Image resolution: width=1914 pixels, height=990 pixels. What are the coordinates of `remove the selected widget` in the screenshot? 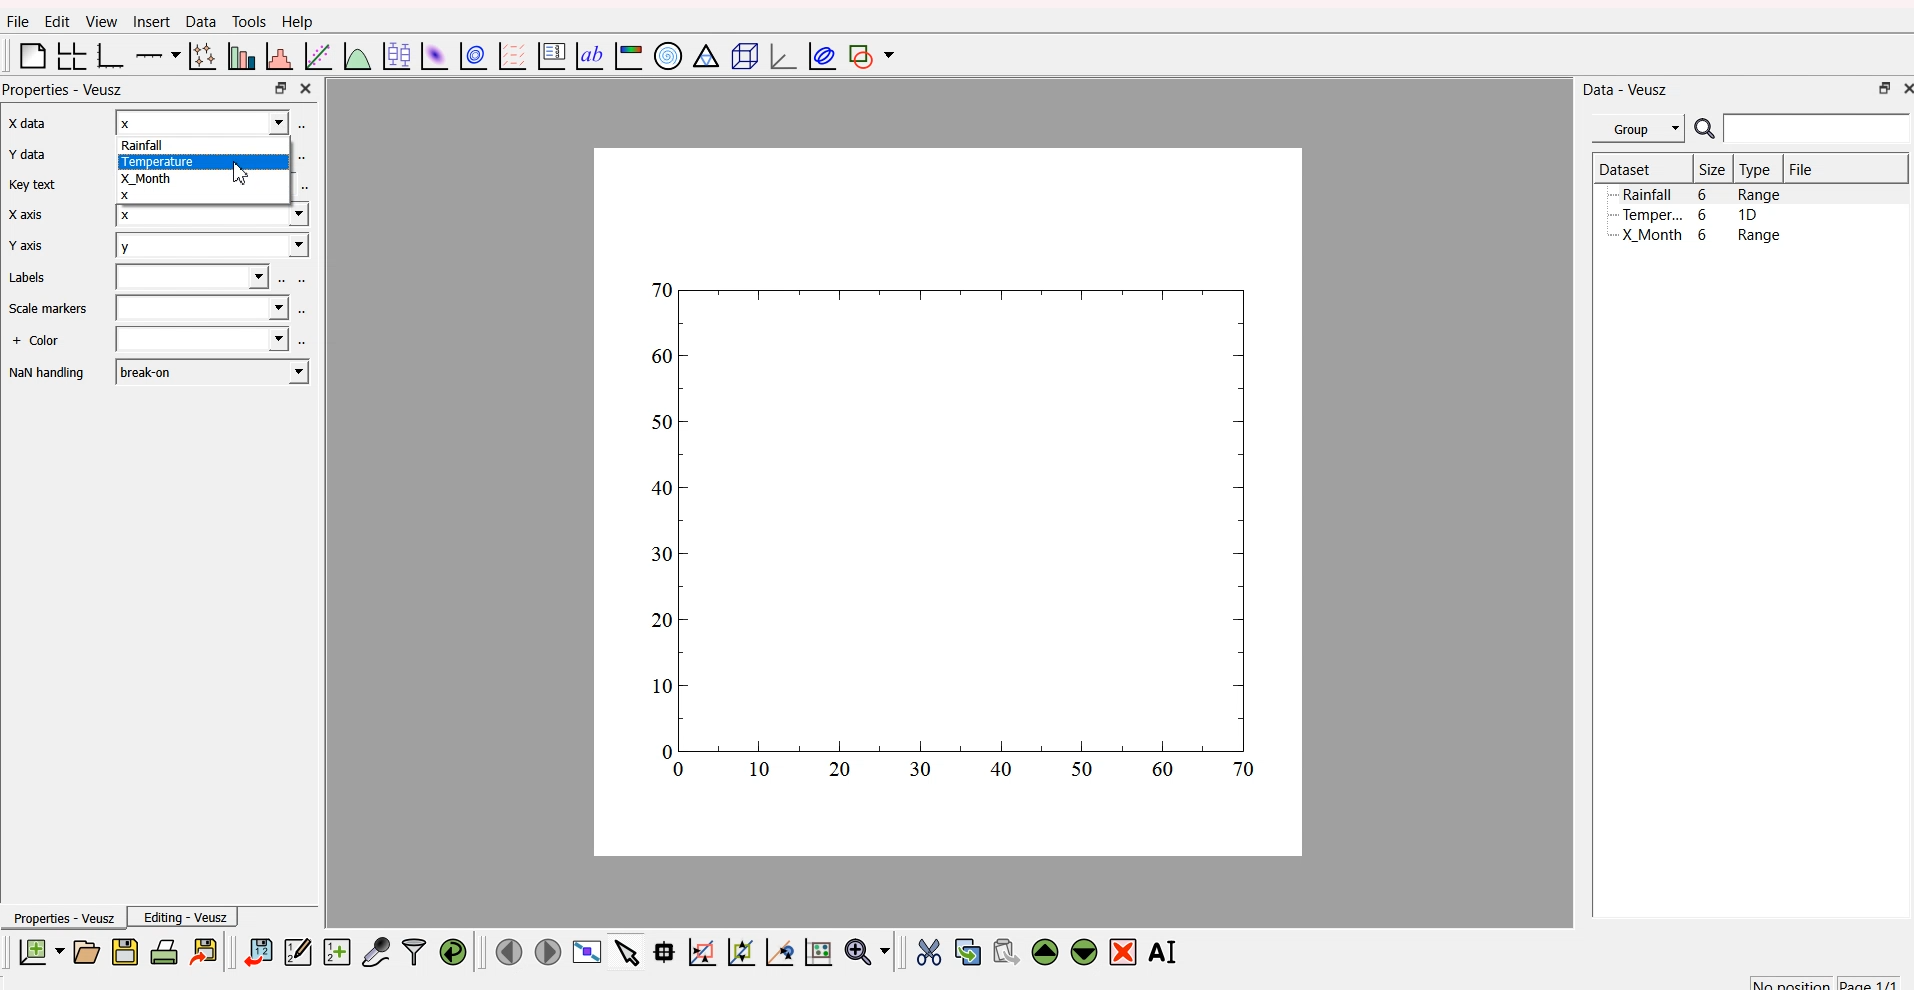 It's located at (1124, 952).